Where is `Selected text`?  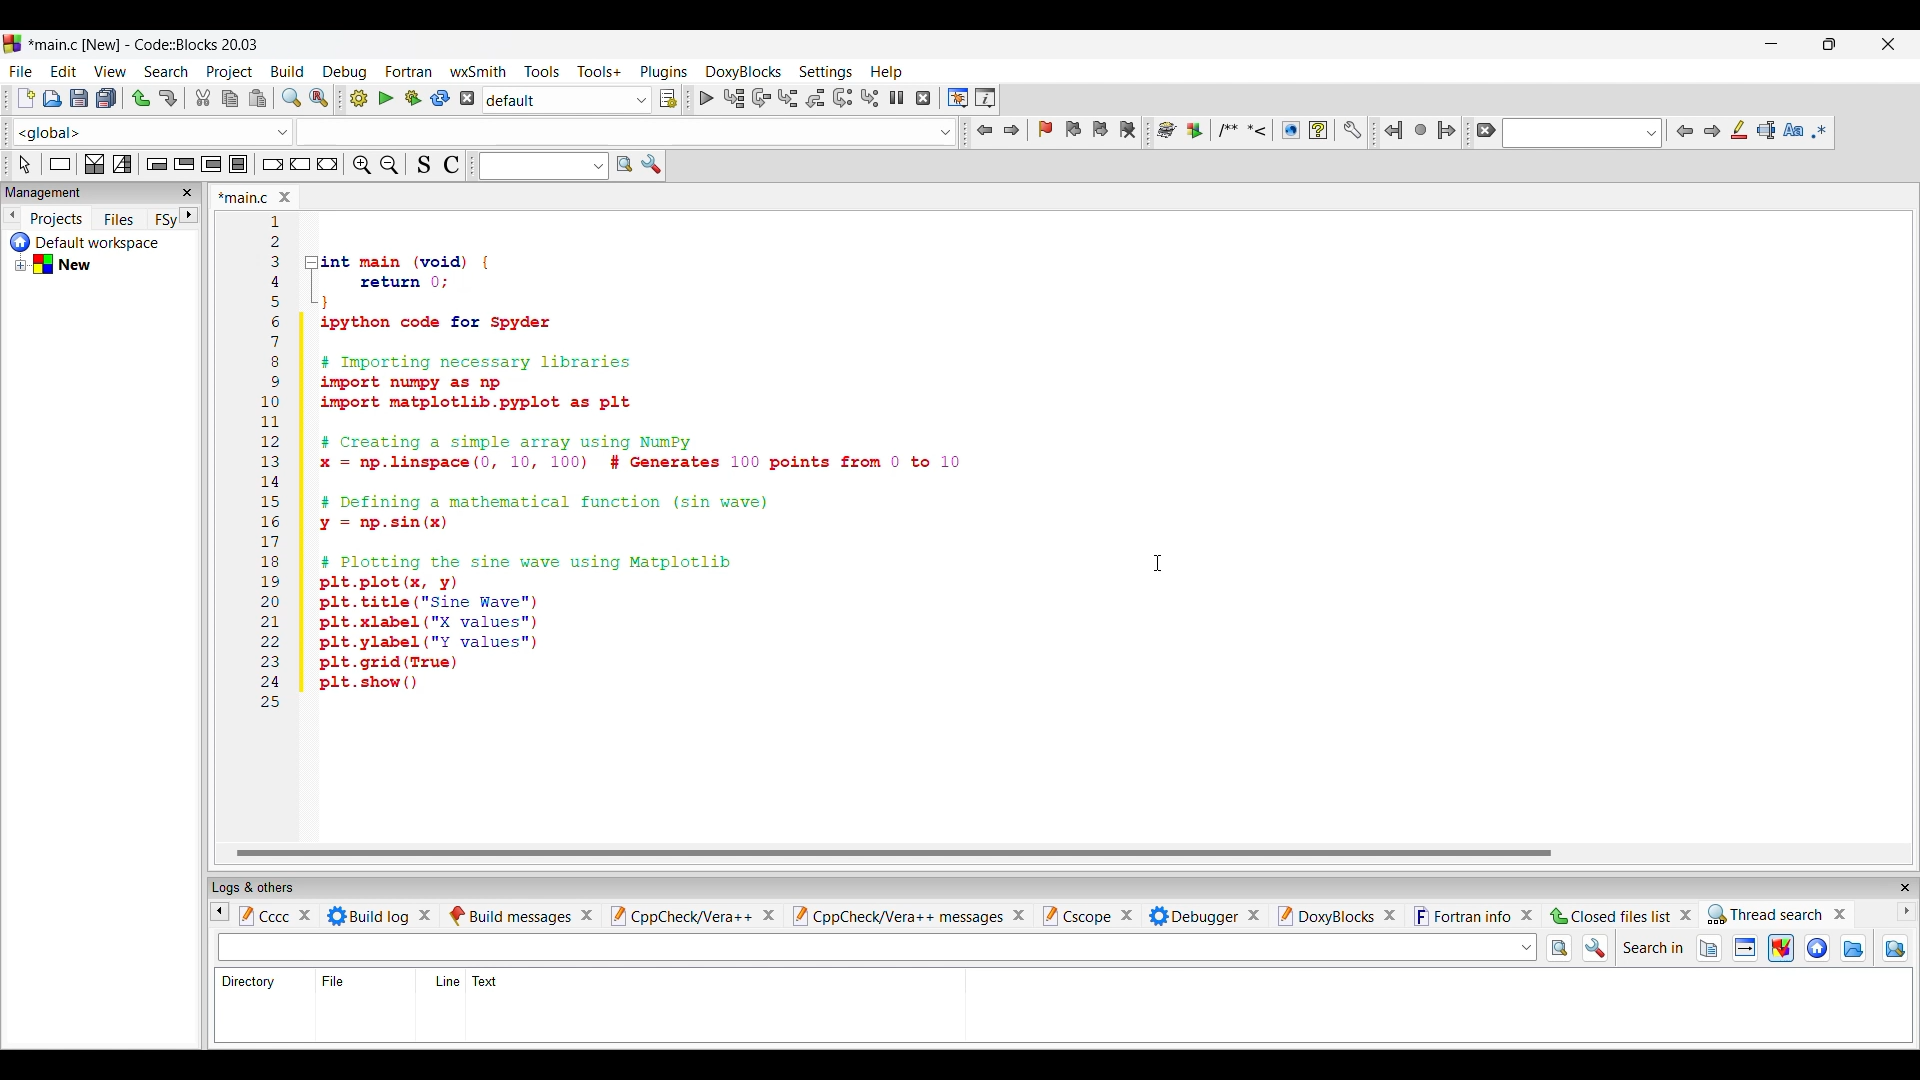 Selected text is located at coordinates (1767, 131).